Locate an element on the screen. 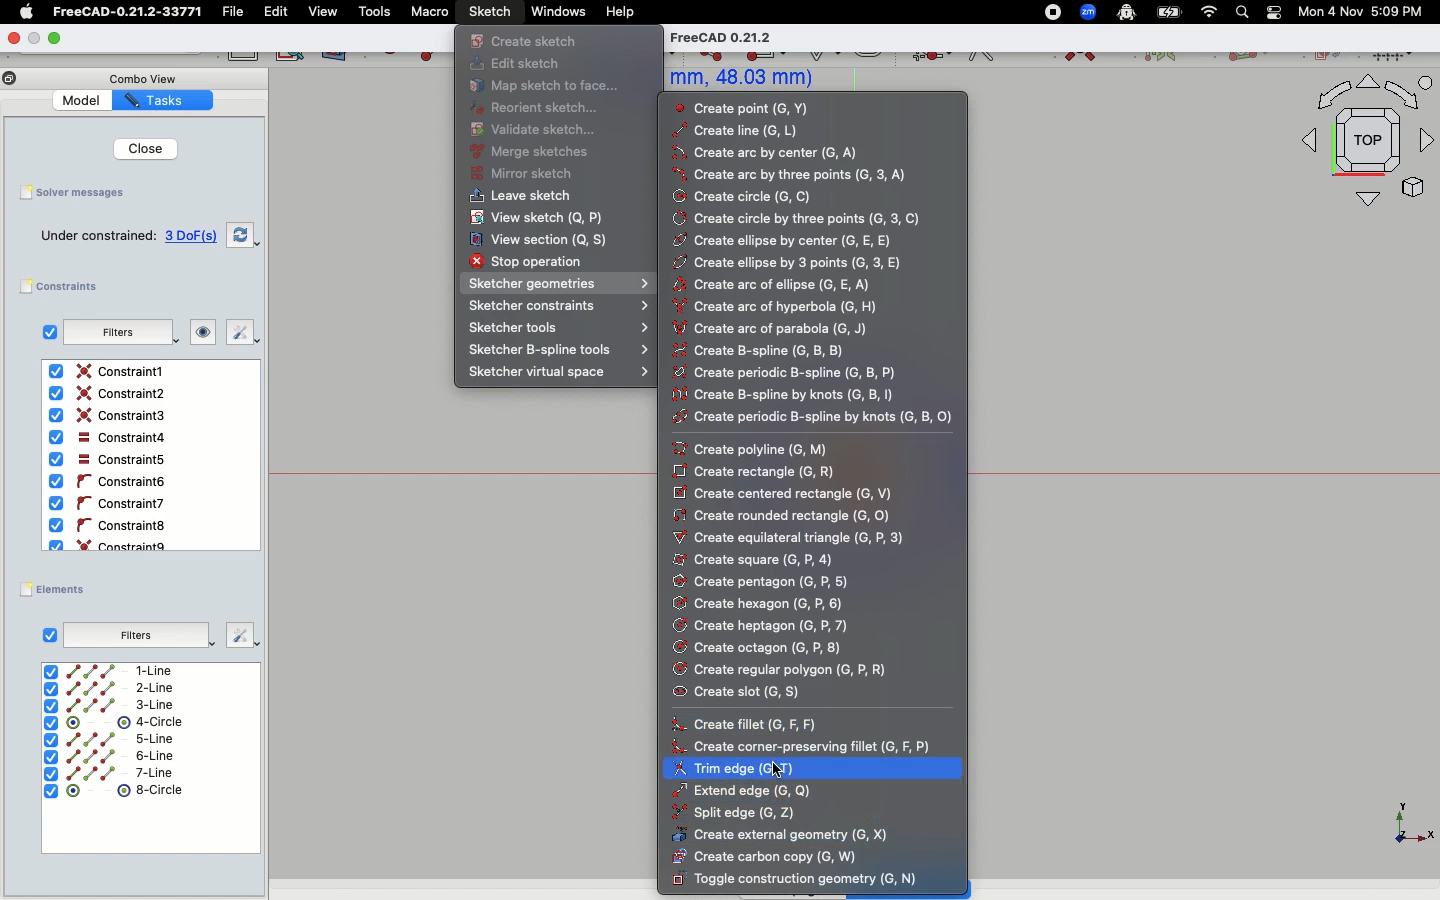  Fix is located at coordinates (239, 634).